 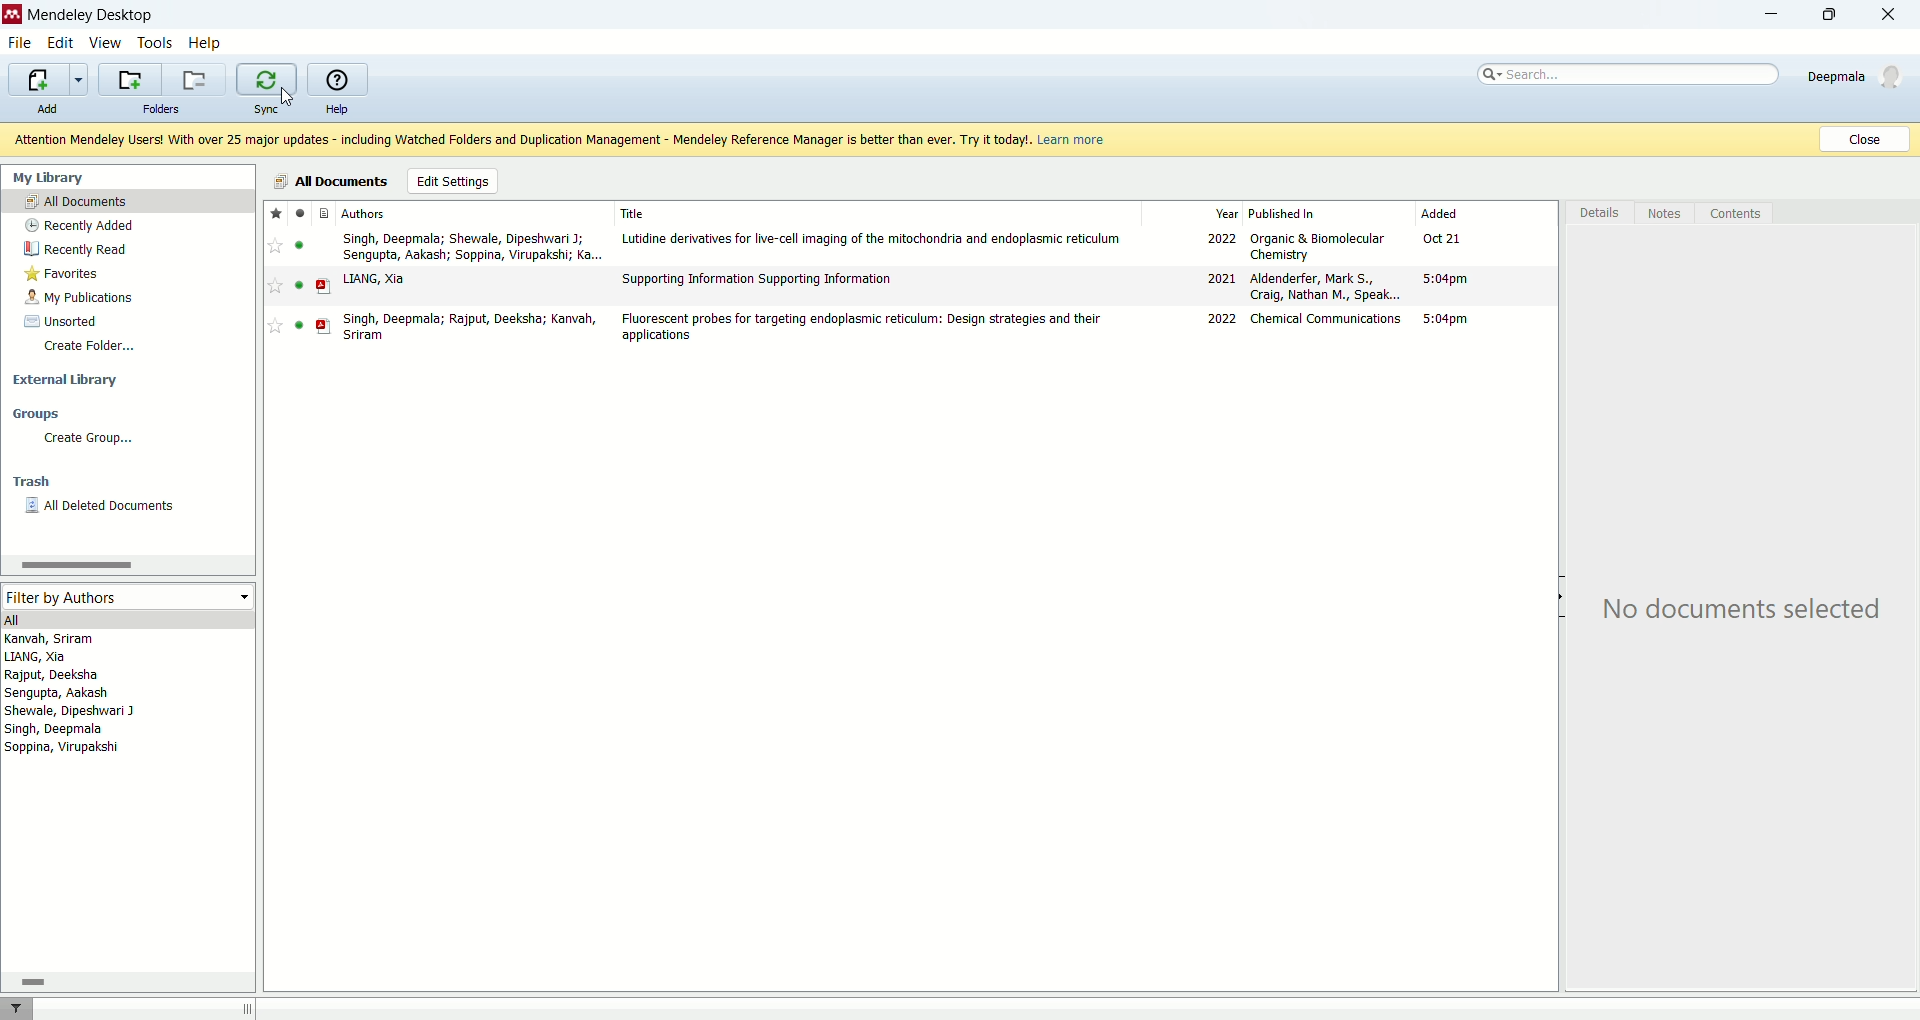 I want to click on LIANG, Xia, so click(x=380, y=283).